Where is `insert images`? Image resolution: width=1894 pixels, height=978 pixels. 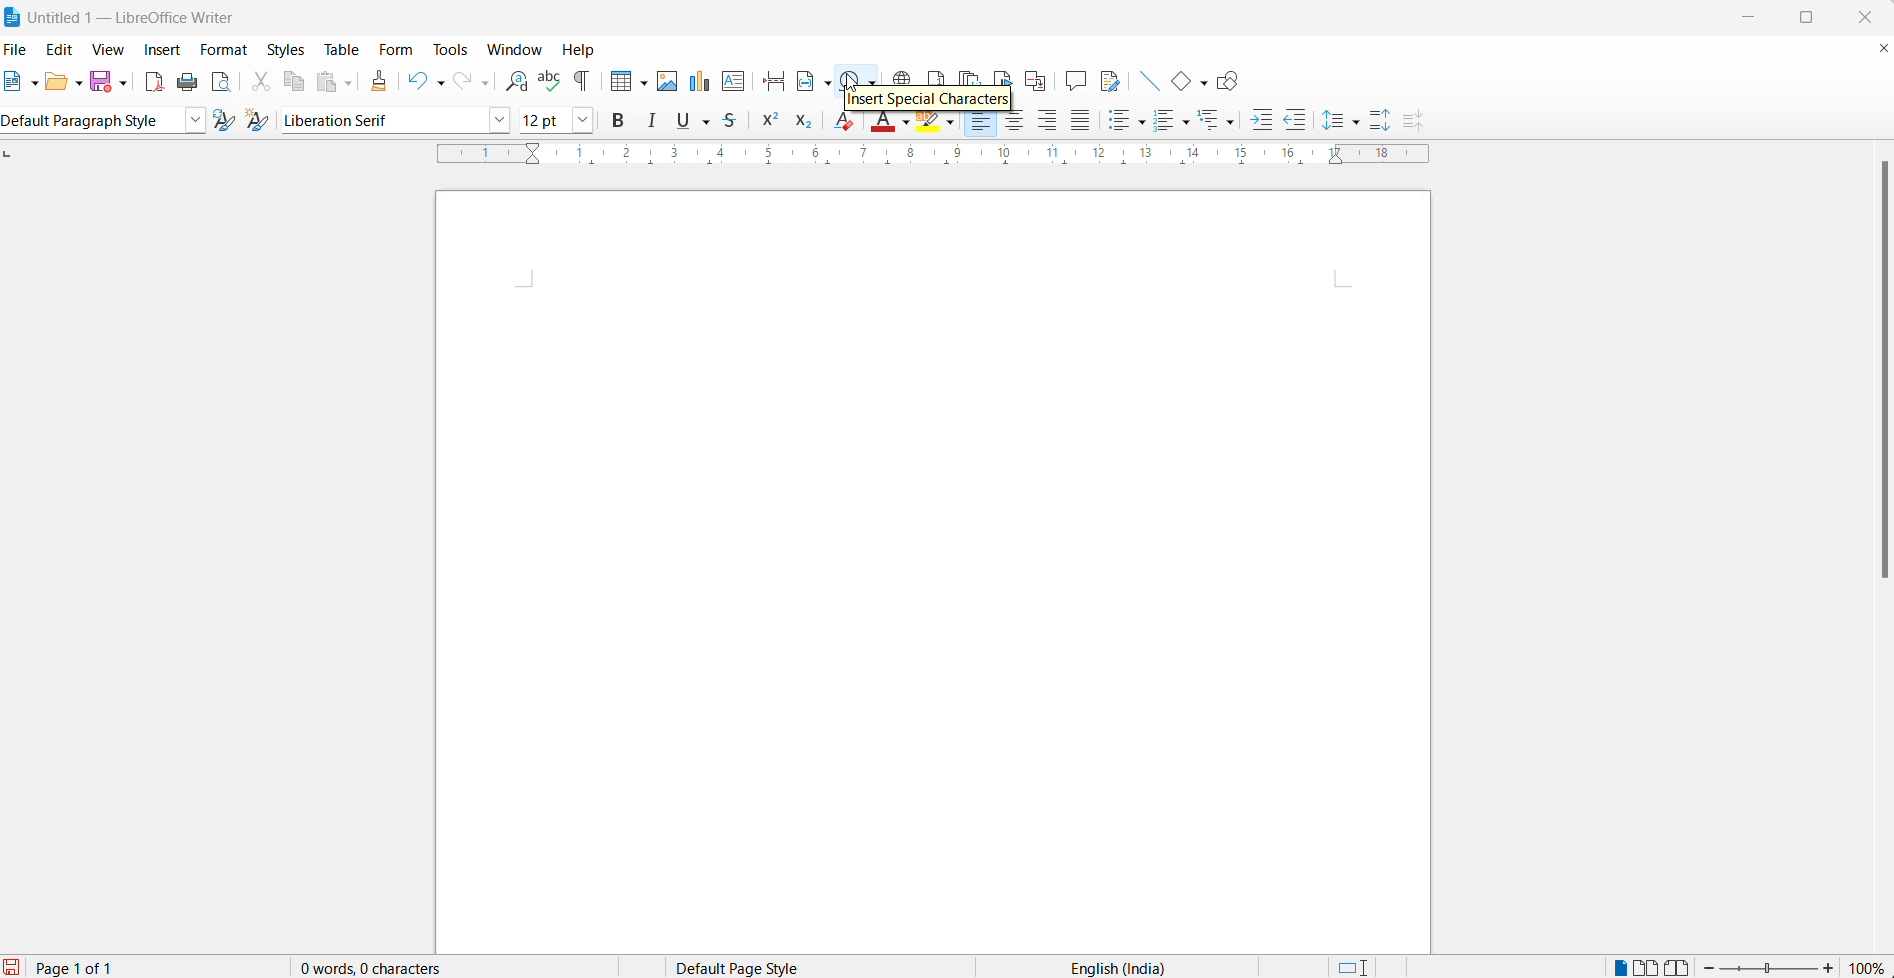
insert images is located at coordinates (666, 82).